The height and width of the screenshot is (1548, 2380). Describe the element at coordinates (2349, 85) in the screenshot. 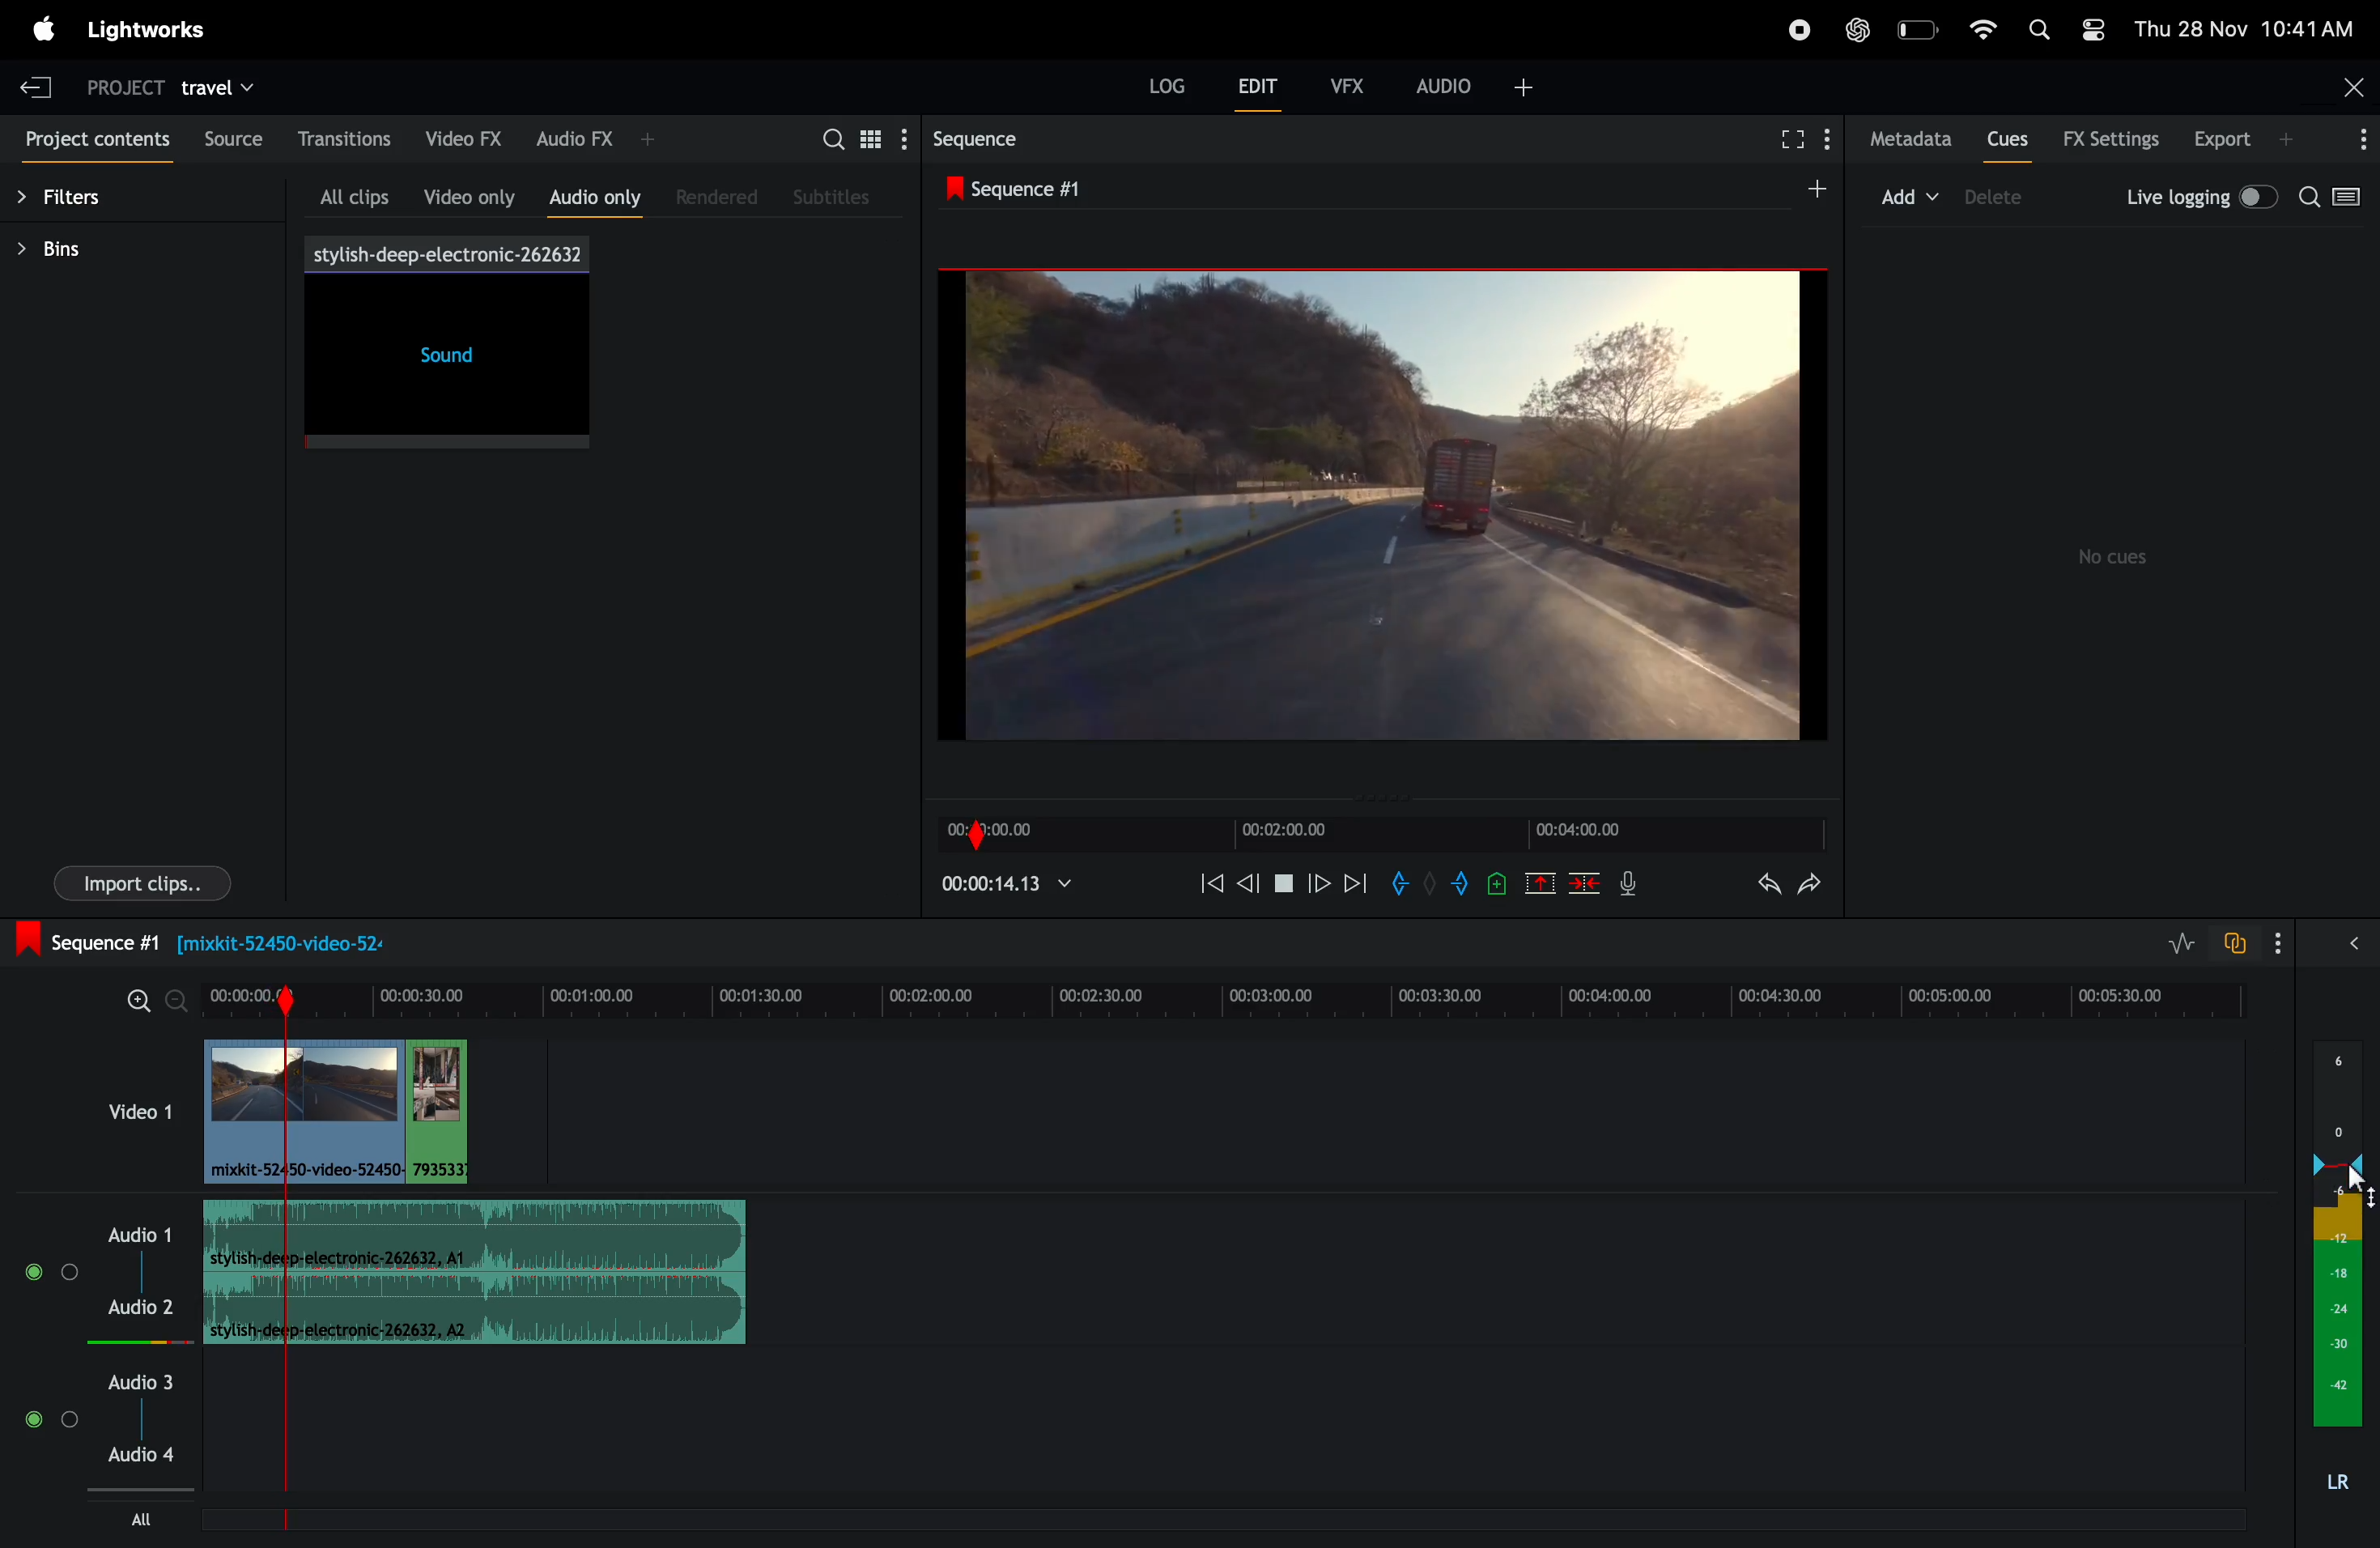

I see `close` at that location.